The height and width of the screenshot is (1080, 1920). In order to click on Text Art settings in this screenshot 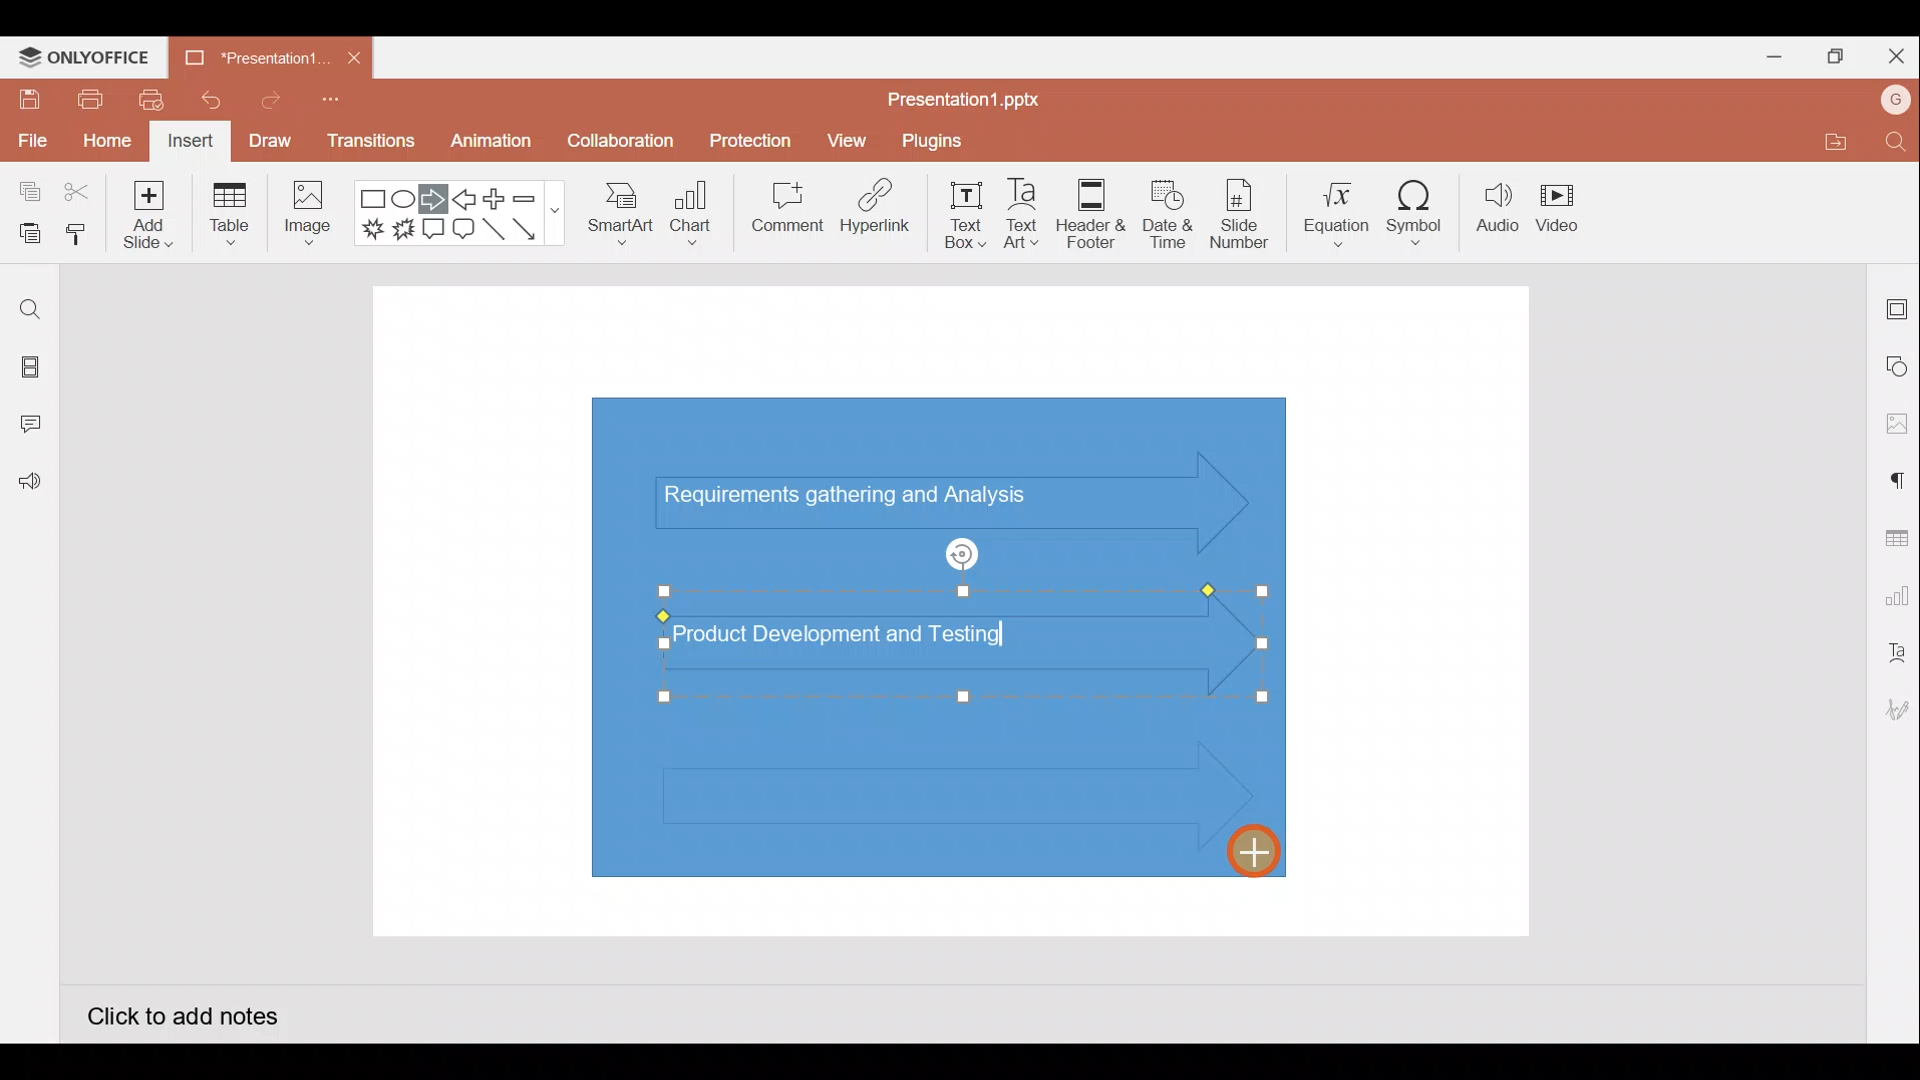, I will do `click(1895, 653)`.